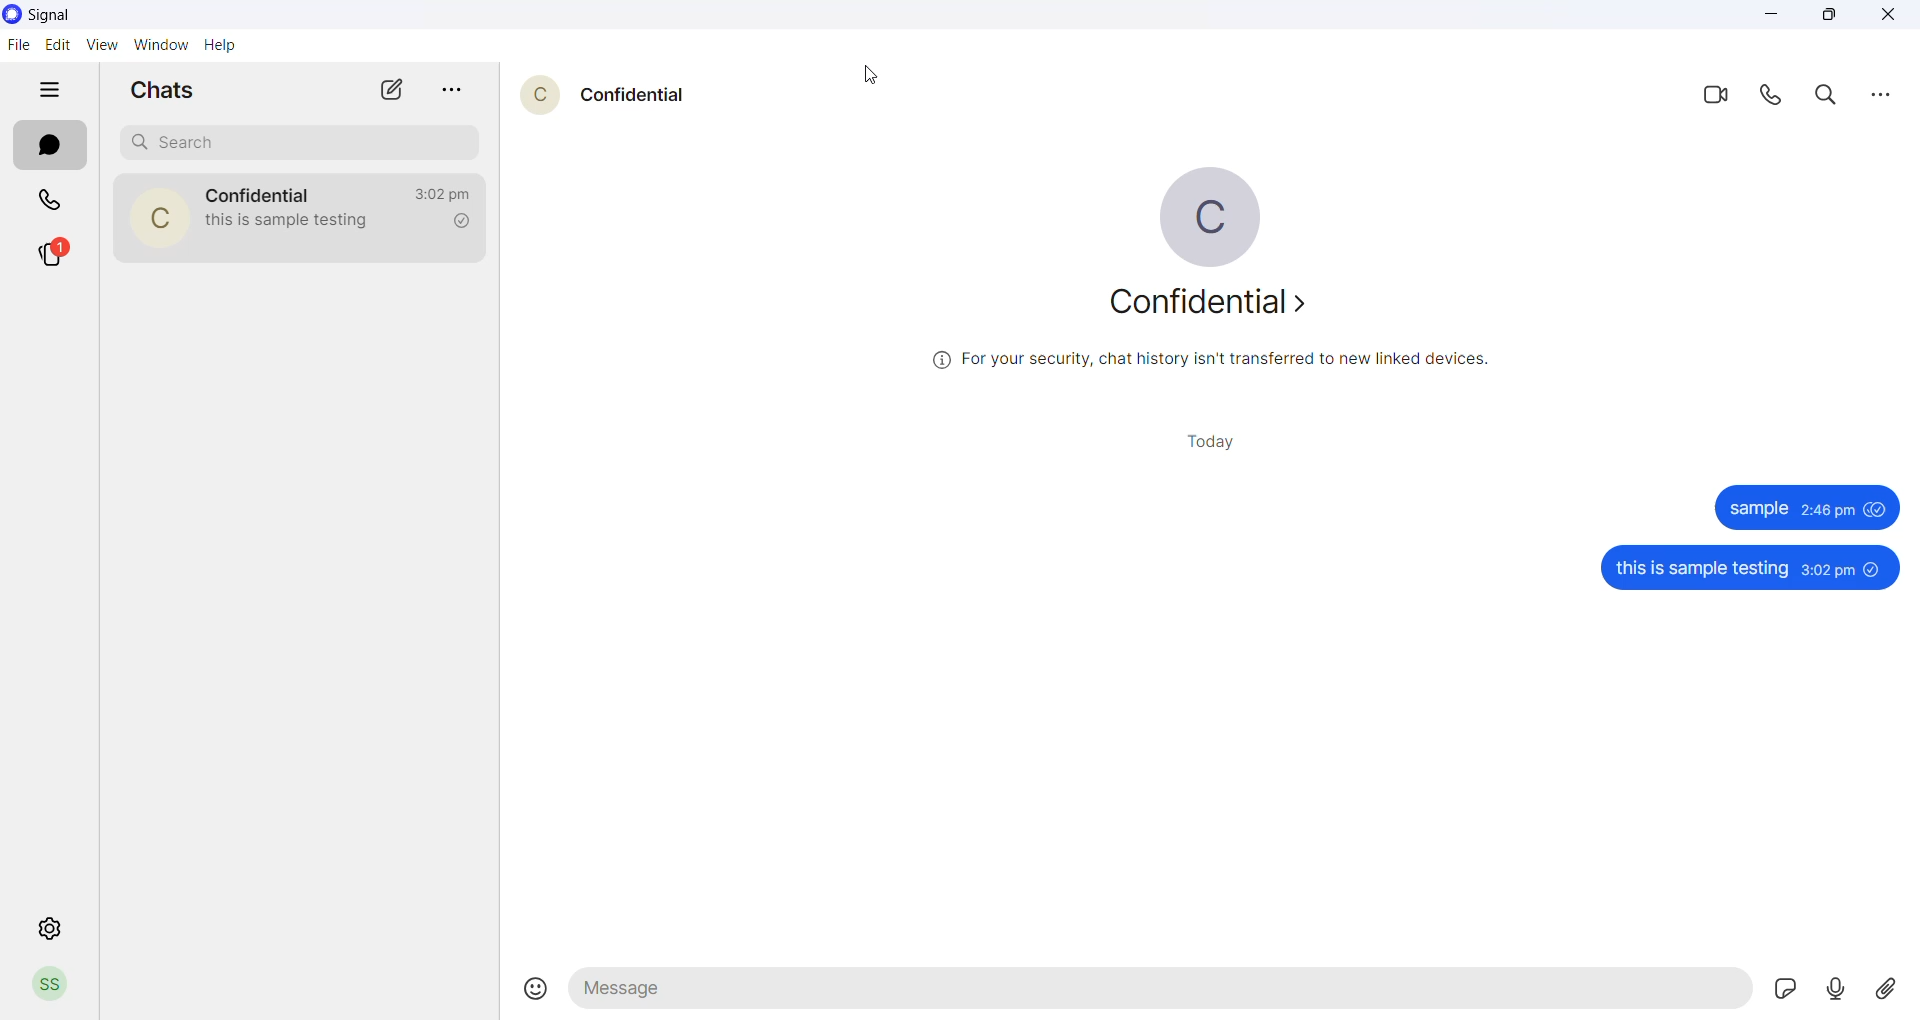 The height and width of the screenshot is (1020, 1920). Describe the element at coordinates (1834, 990) in the screenshot. I see `voice note` at that location.